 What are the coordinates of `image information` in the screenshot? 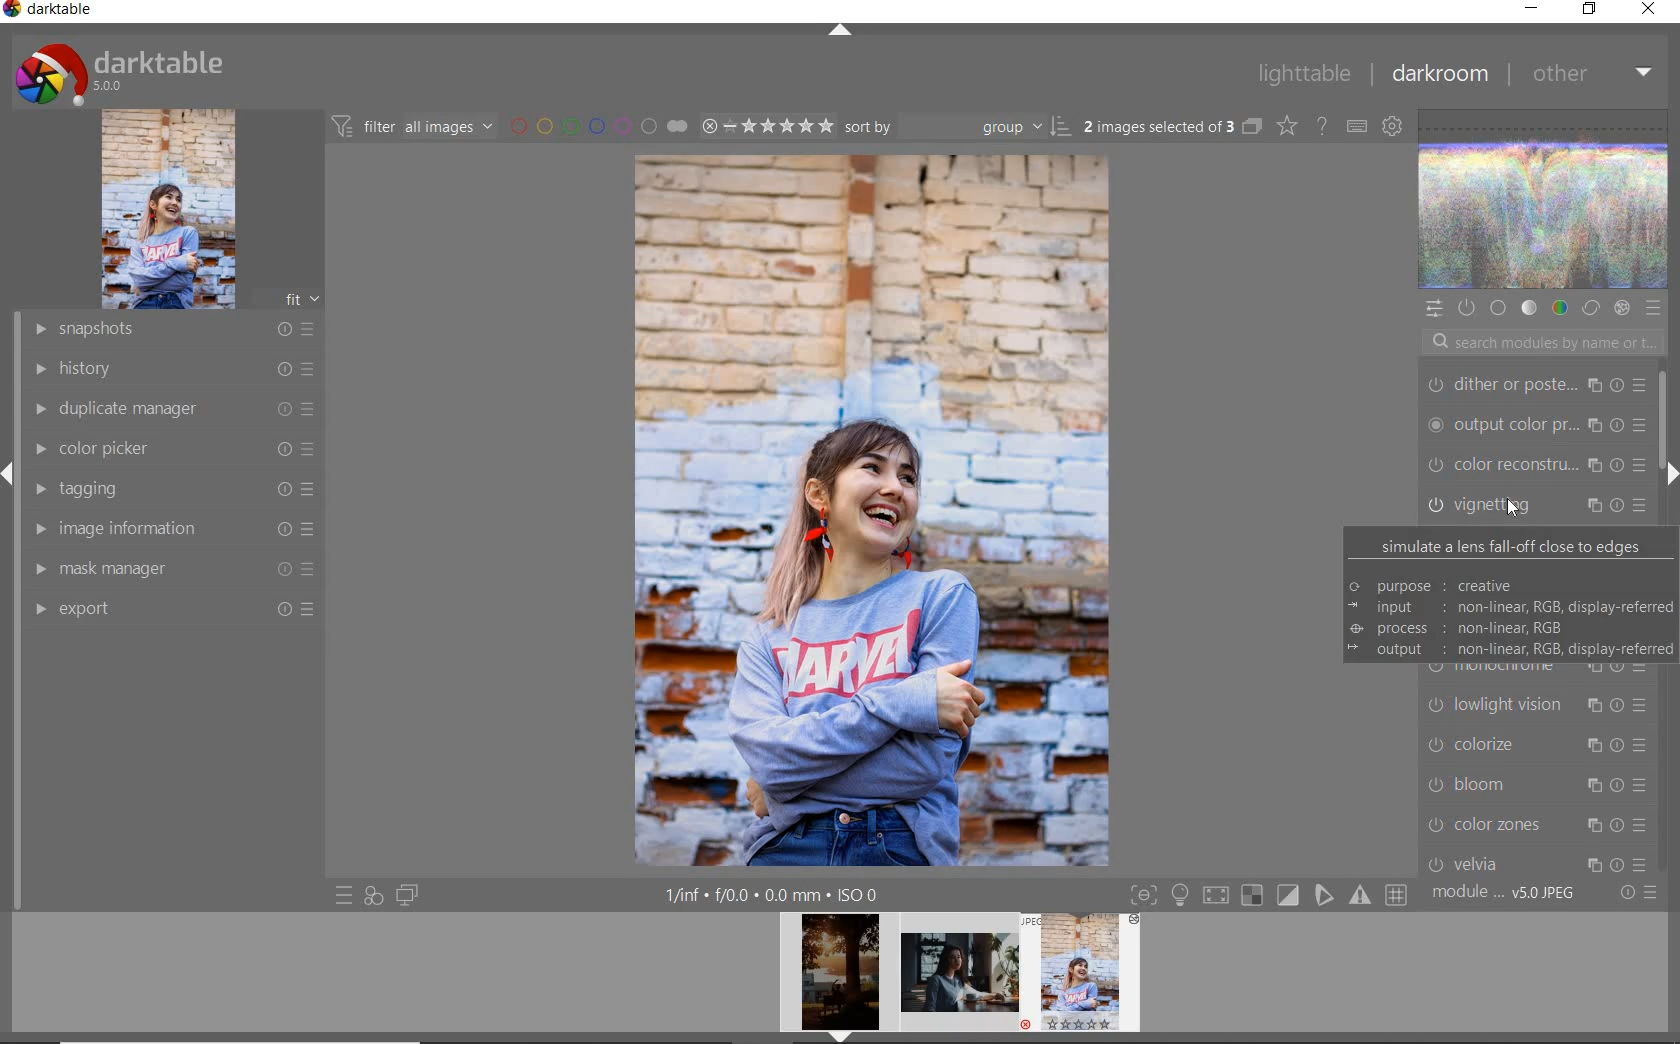 It's located at (173, 527).